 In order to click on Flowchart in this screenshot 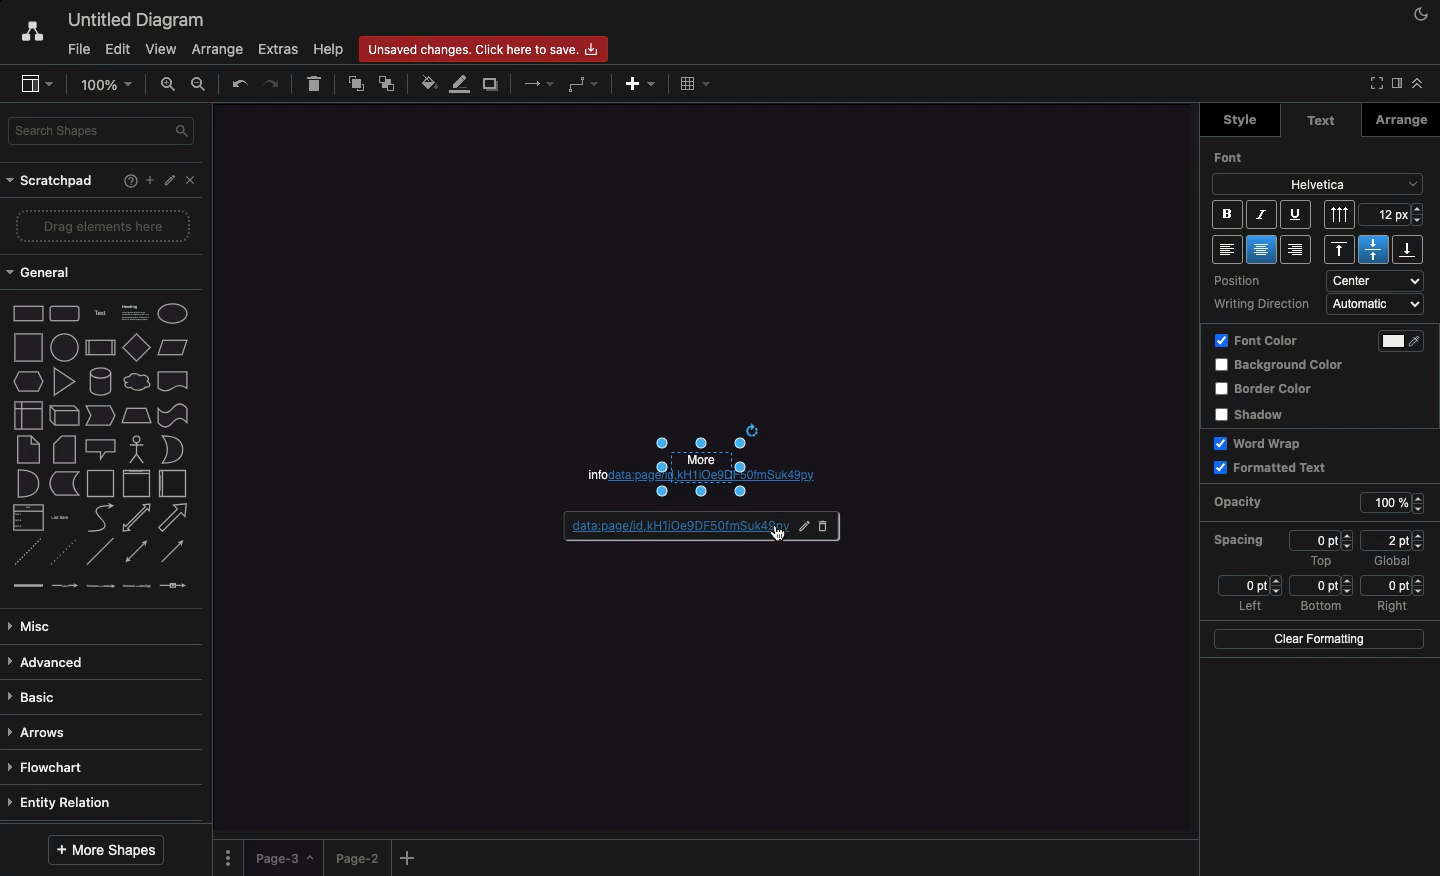, I will do `click(55, 768)`.